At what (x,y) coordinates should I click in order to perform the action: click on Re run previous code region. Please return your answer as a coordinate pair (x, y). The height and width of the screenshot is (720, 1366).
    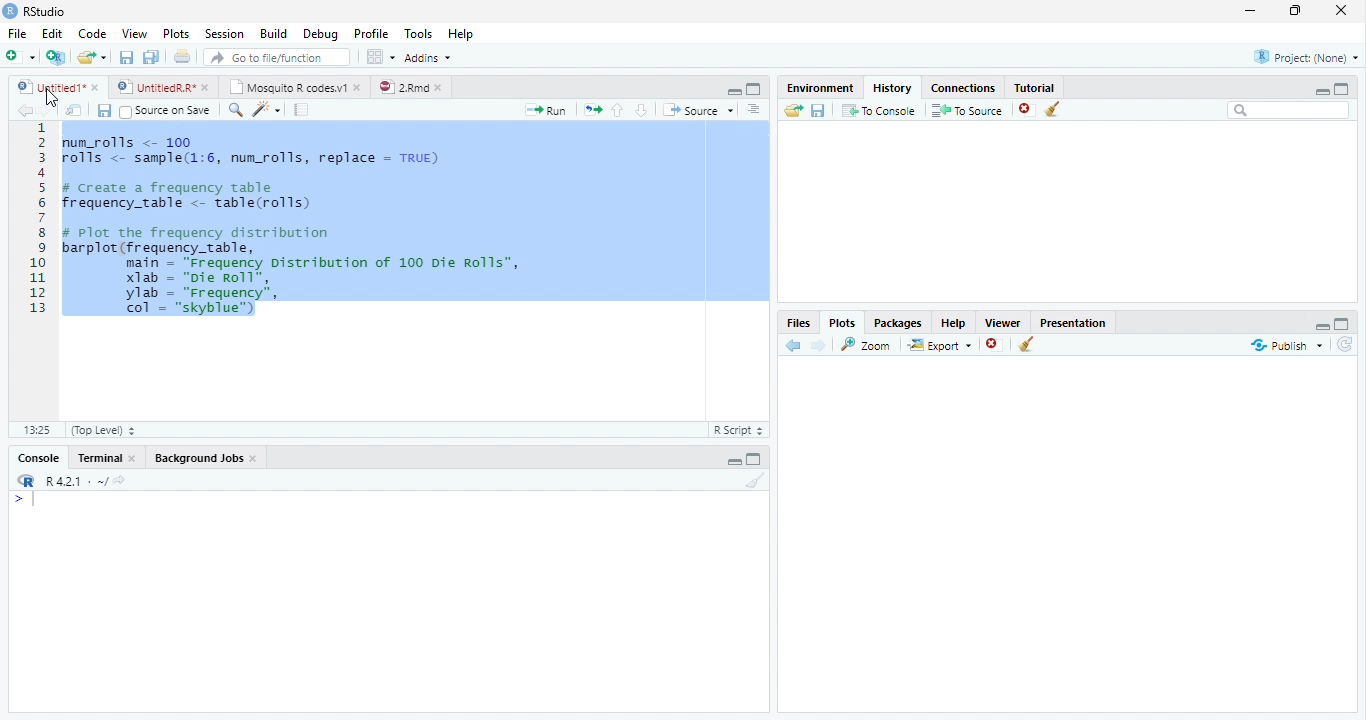
    Looking at the image, I should click on (591, 111).